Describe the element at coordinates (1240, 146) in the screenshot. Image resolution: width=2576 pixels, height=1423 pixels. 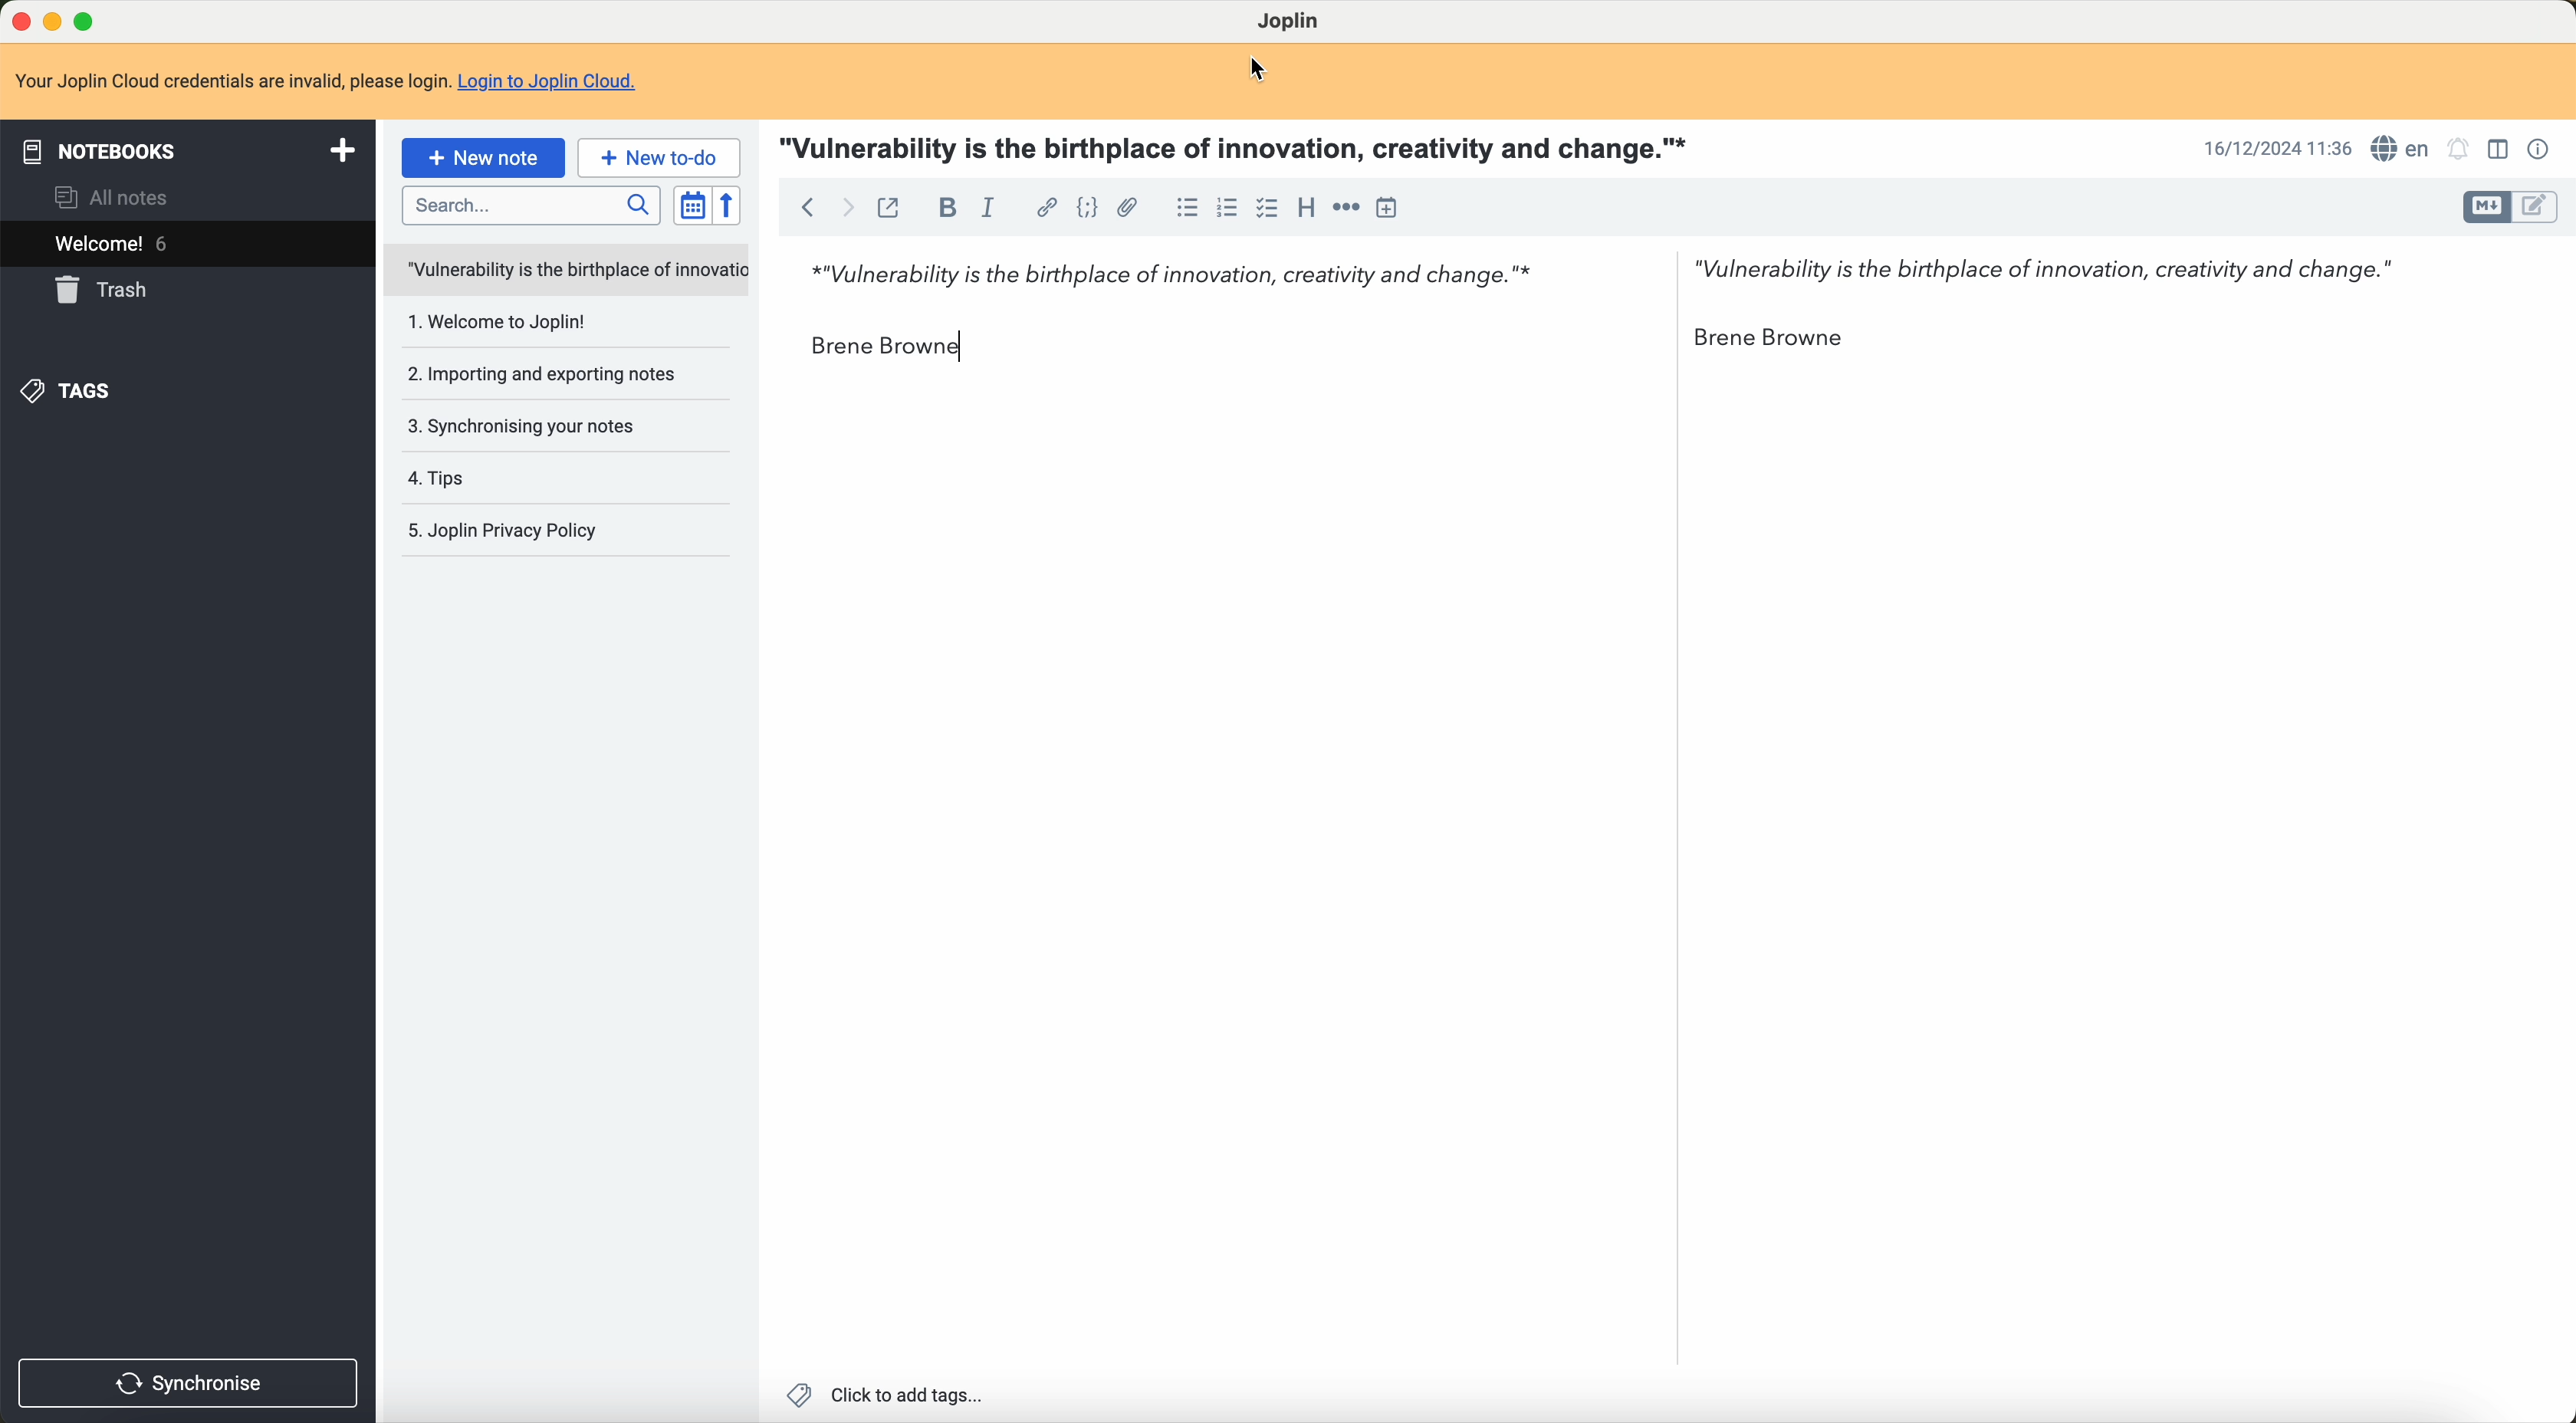
I see `"Vulnerability is the birthplace of innovation, creativity and change."*` at that location.